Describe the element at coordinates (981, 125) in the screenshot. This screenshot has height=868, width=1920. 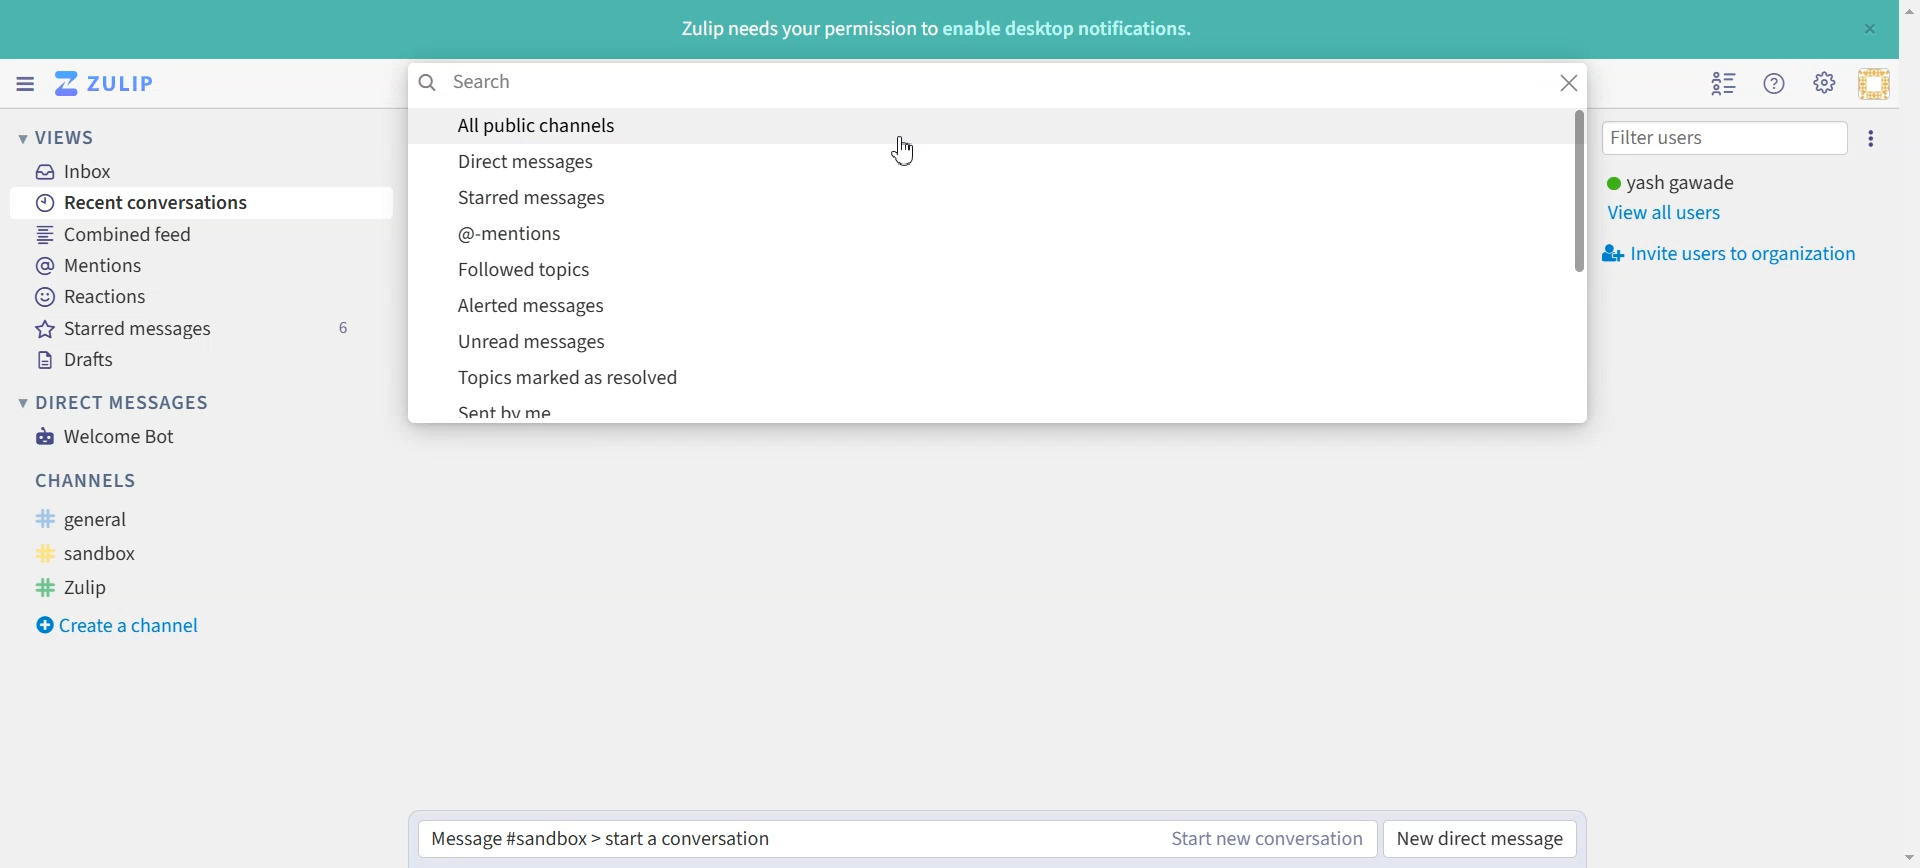
I see `All public channels` at that location.